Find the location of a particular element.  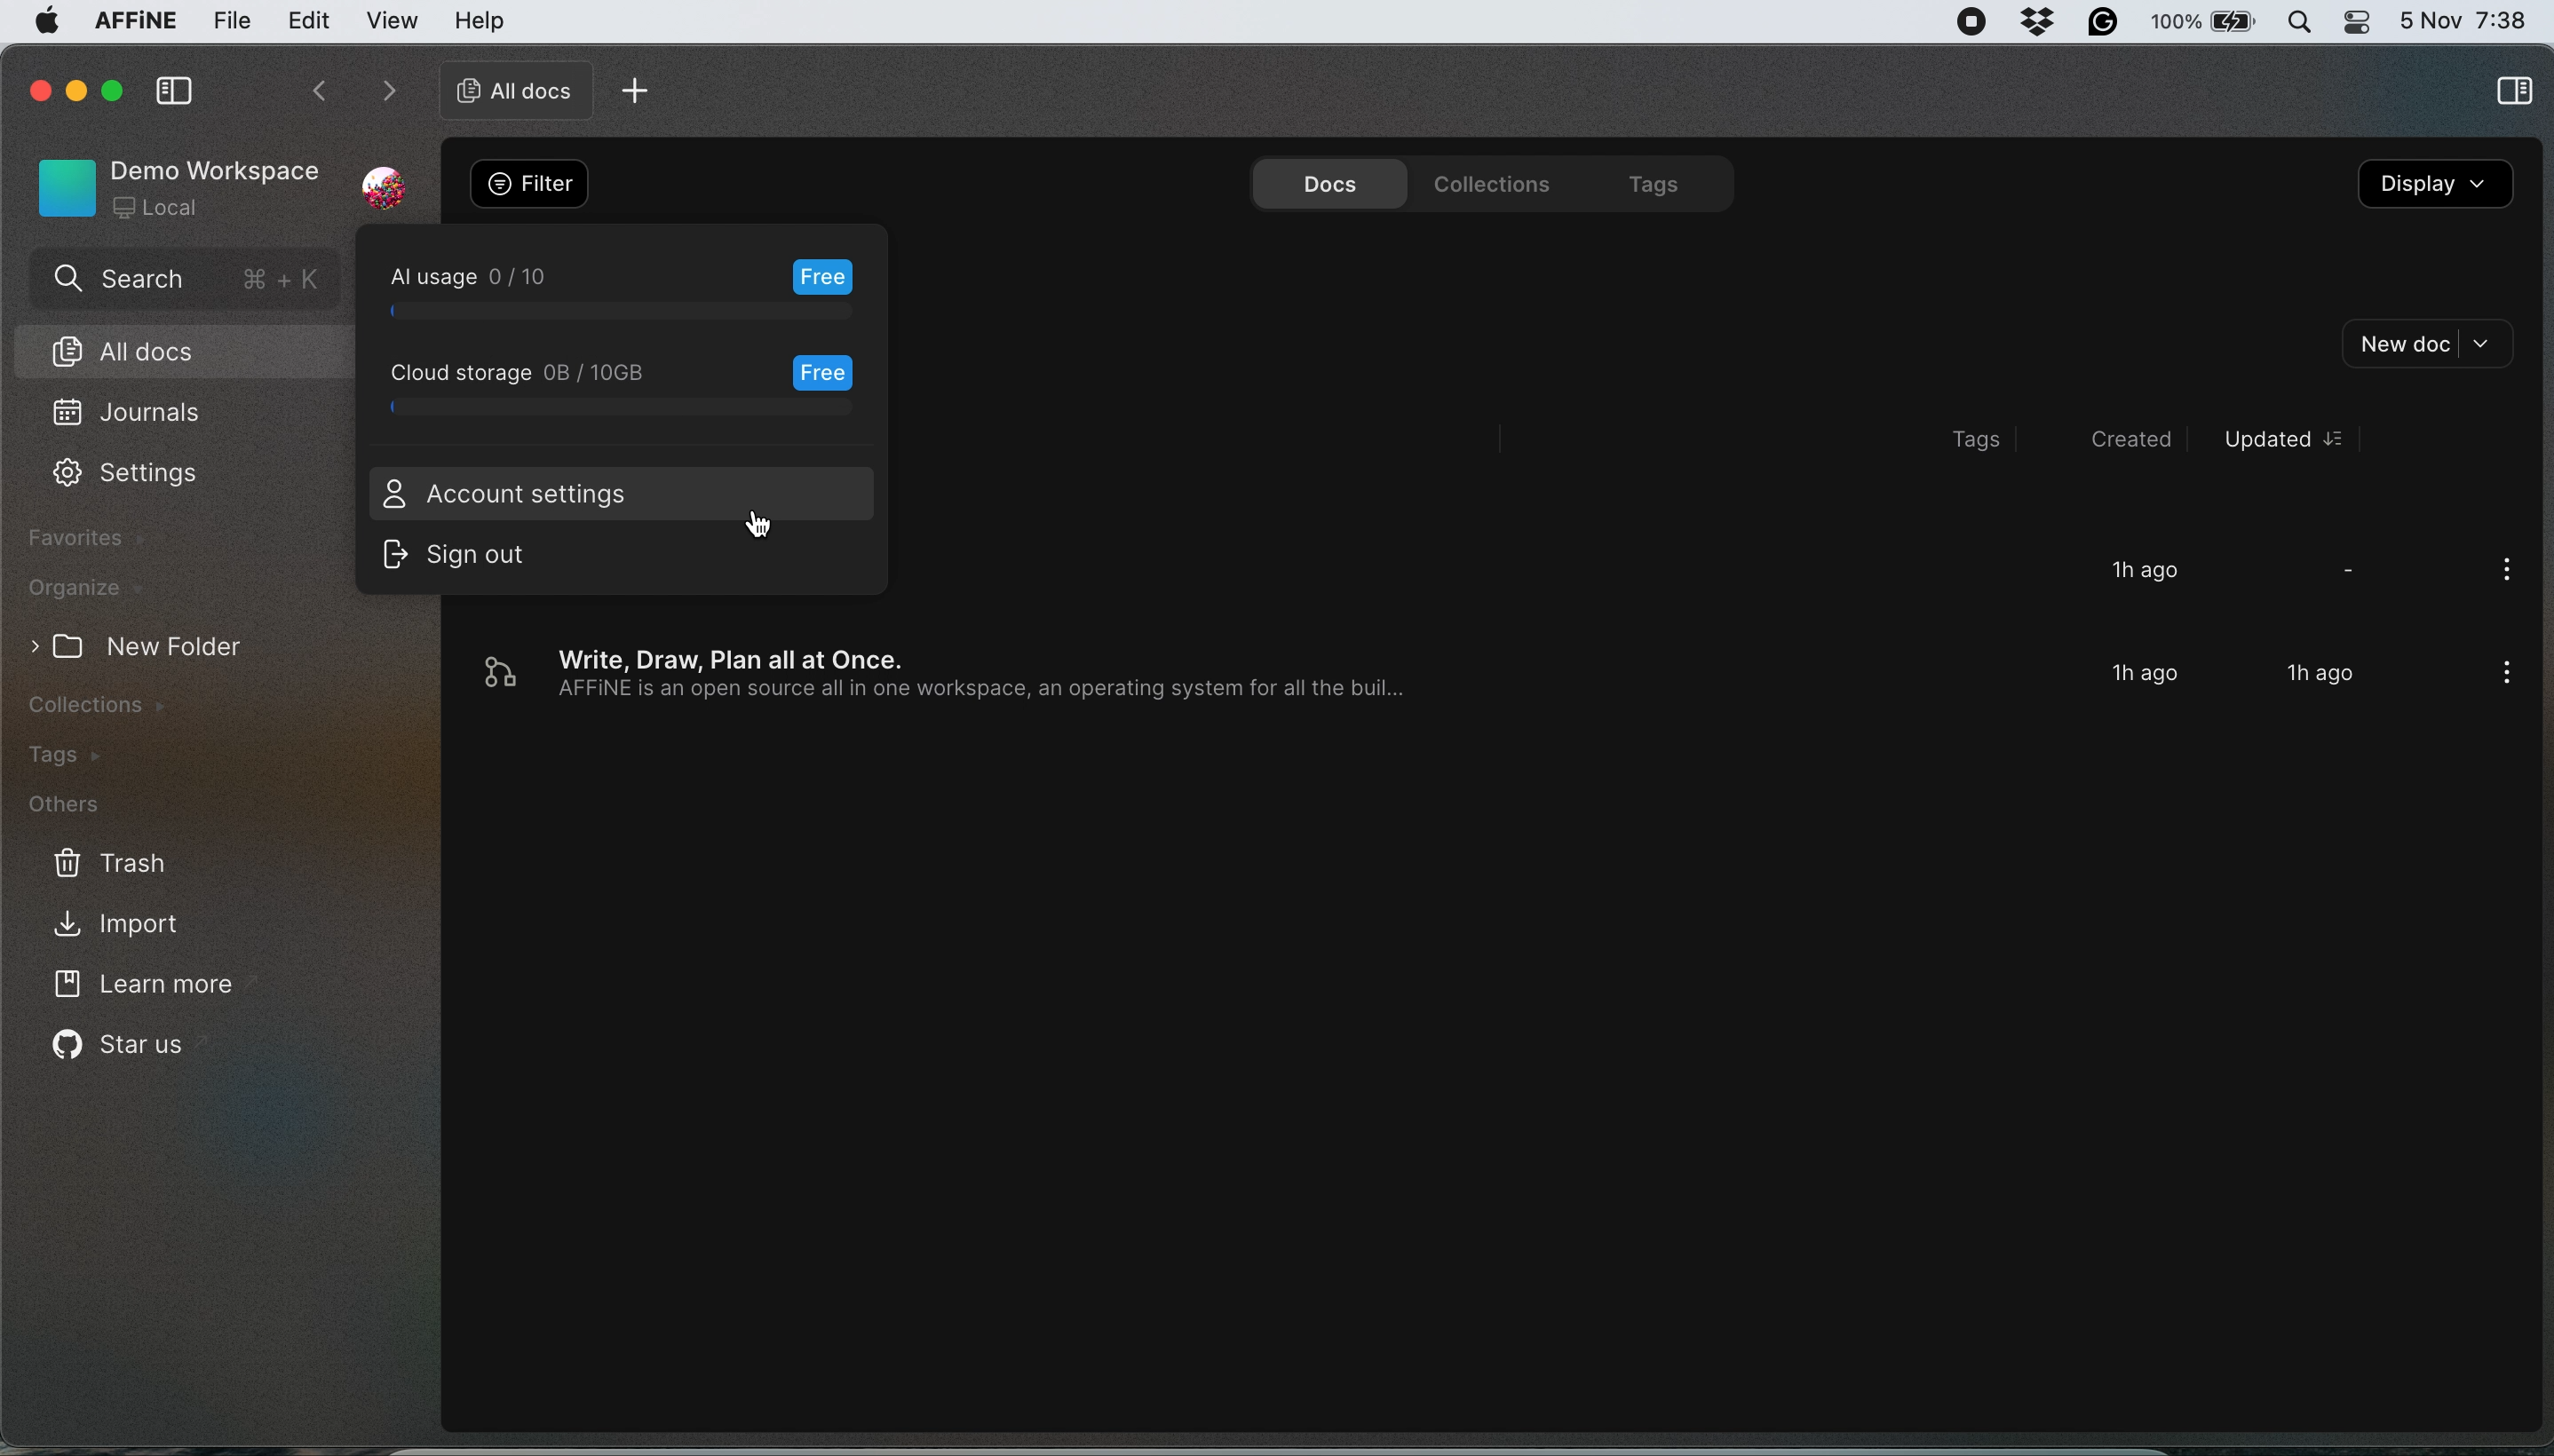

forward is located at coordinates (382, 93).